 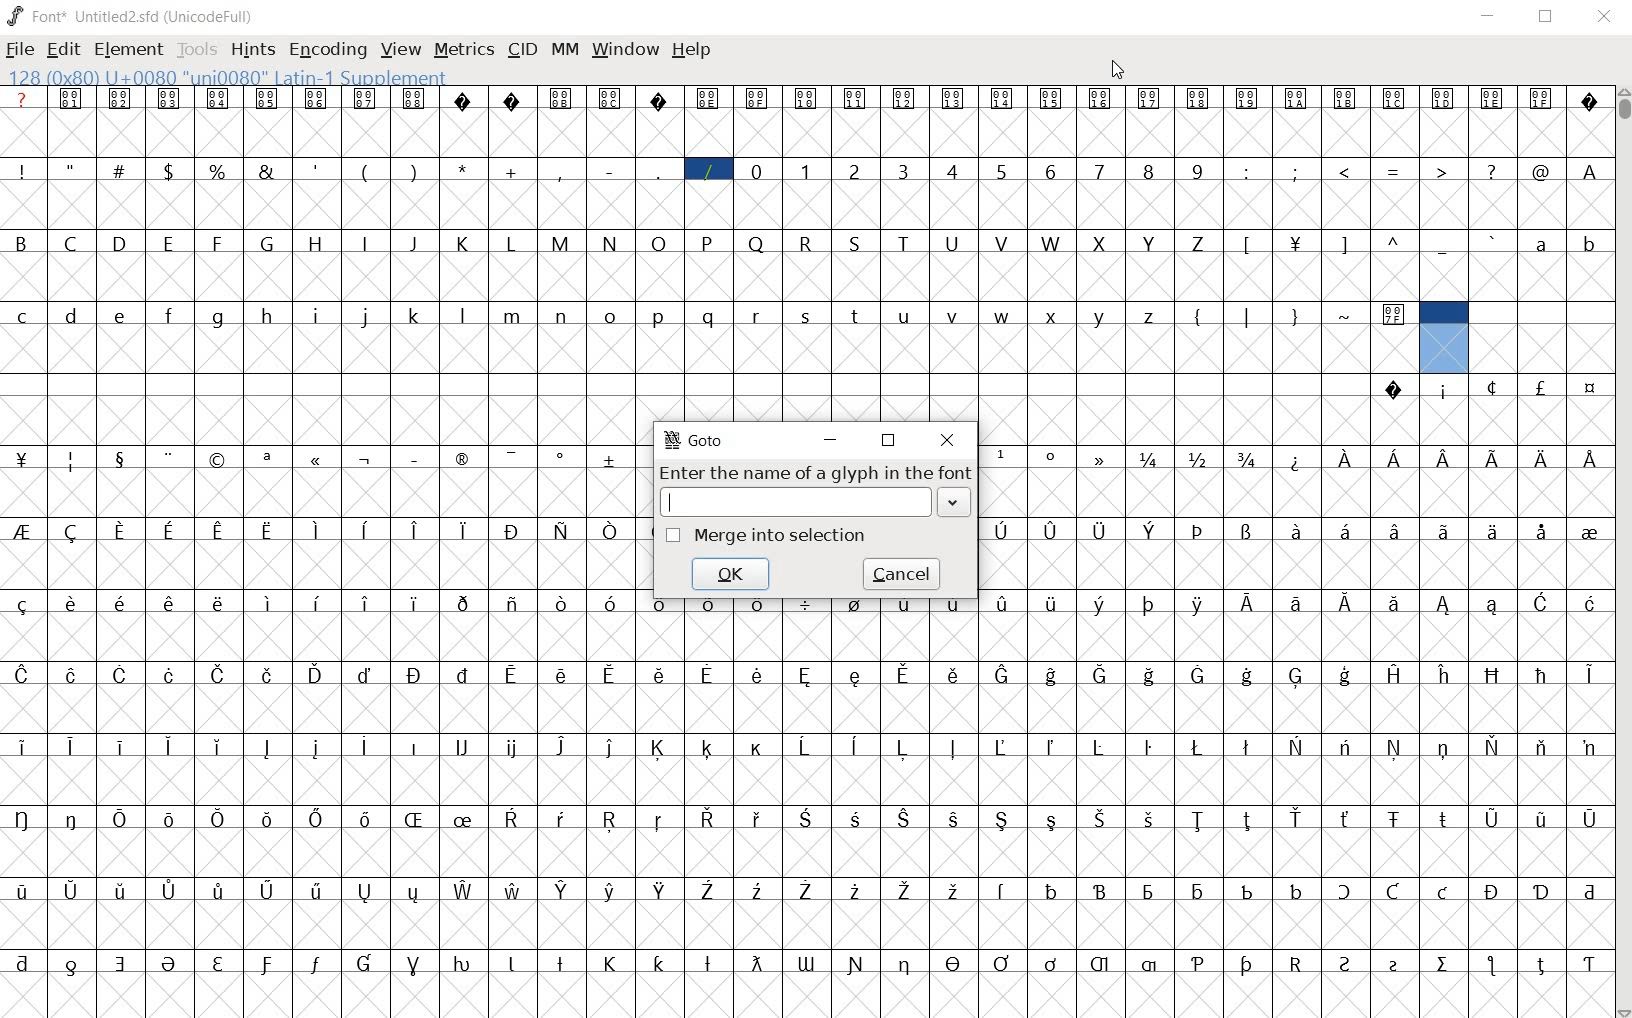 What do you see at coordinates (513, 747) in the screenshot?
I see `Symbol` at bounding box center [513, 747].